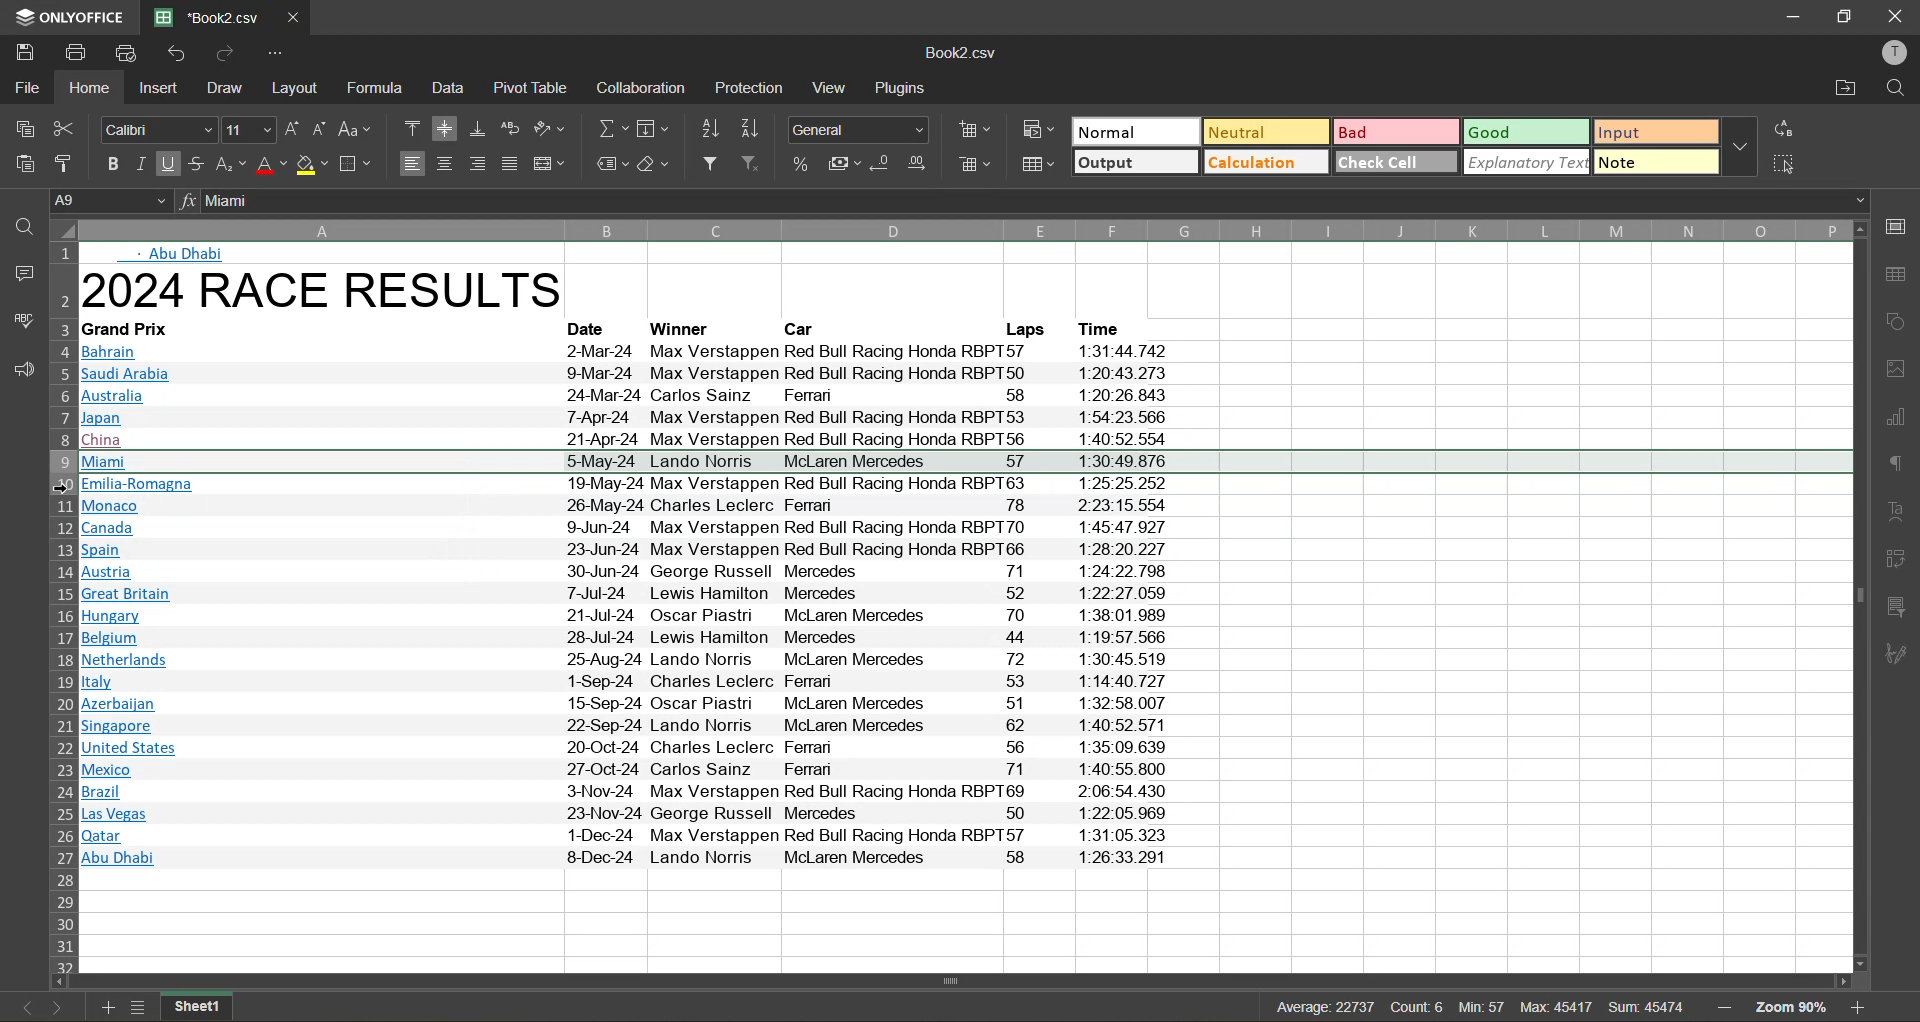 This screenshot has width=1920, height=1022. I want to click on align right, so click(475, 164).